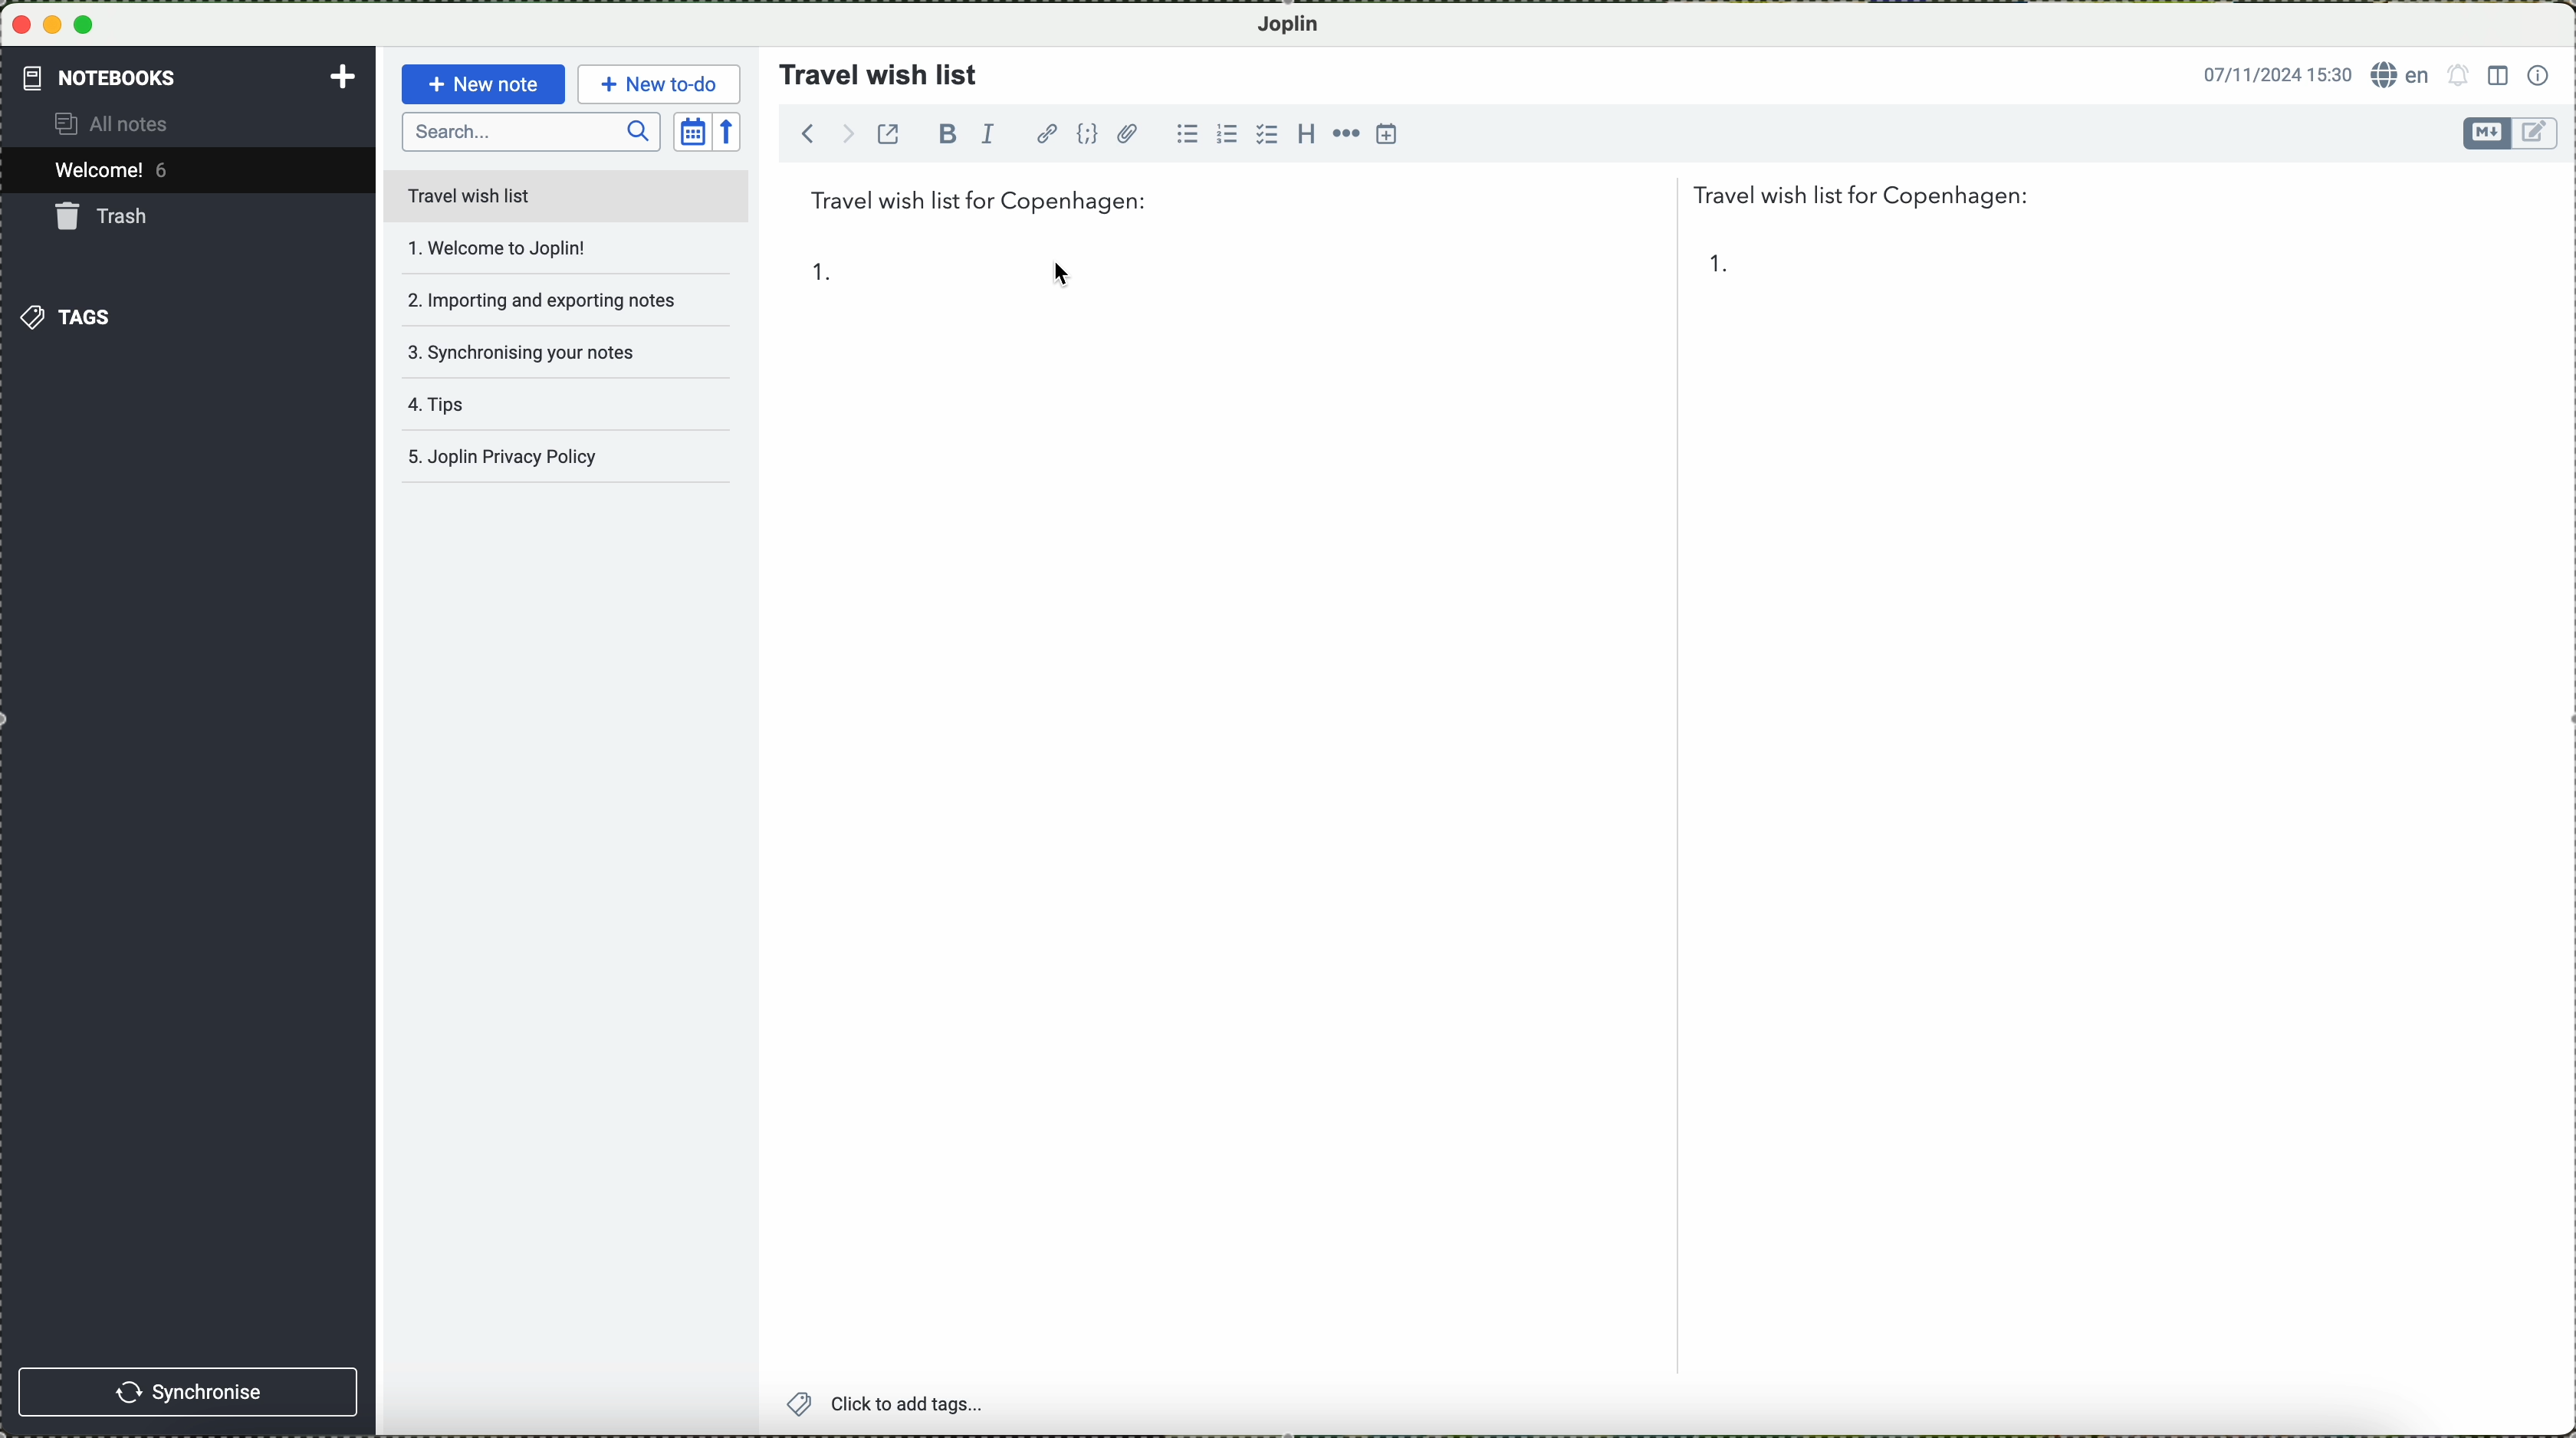 This screenshot has height=1438, width=2576. Describe the element at coordinates (1070, 278) in the screenshot. I see `cursor` at that location.